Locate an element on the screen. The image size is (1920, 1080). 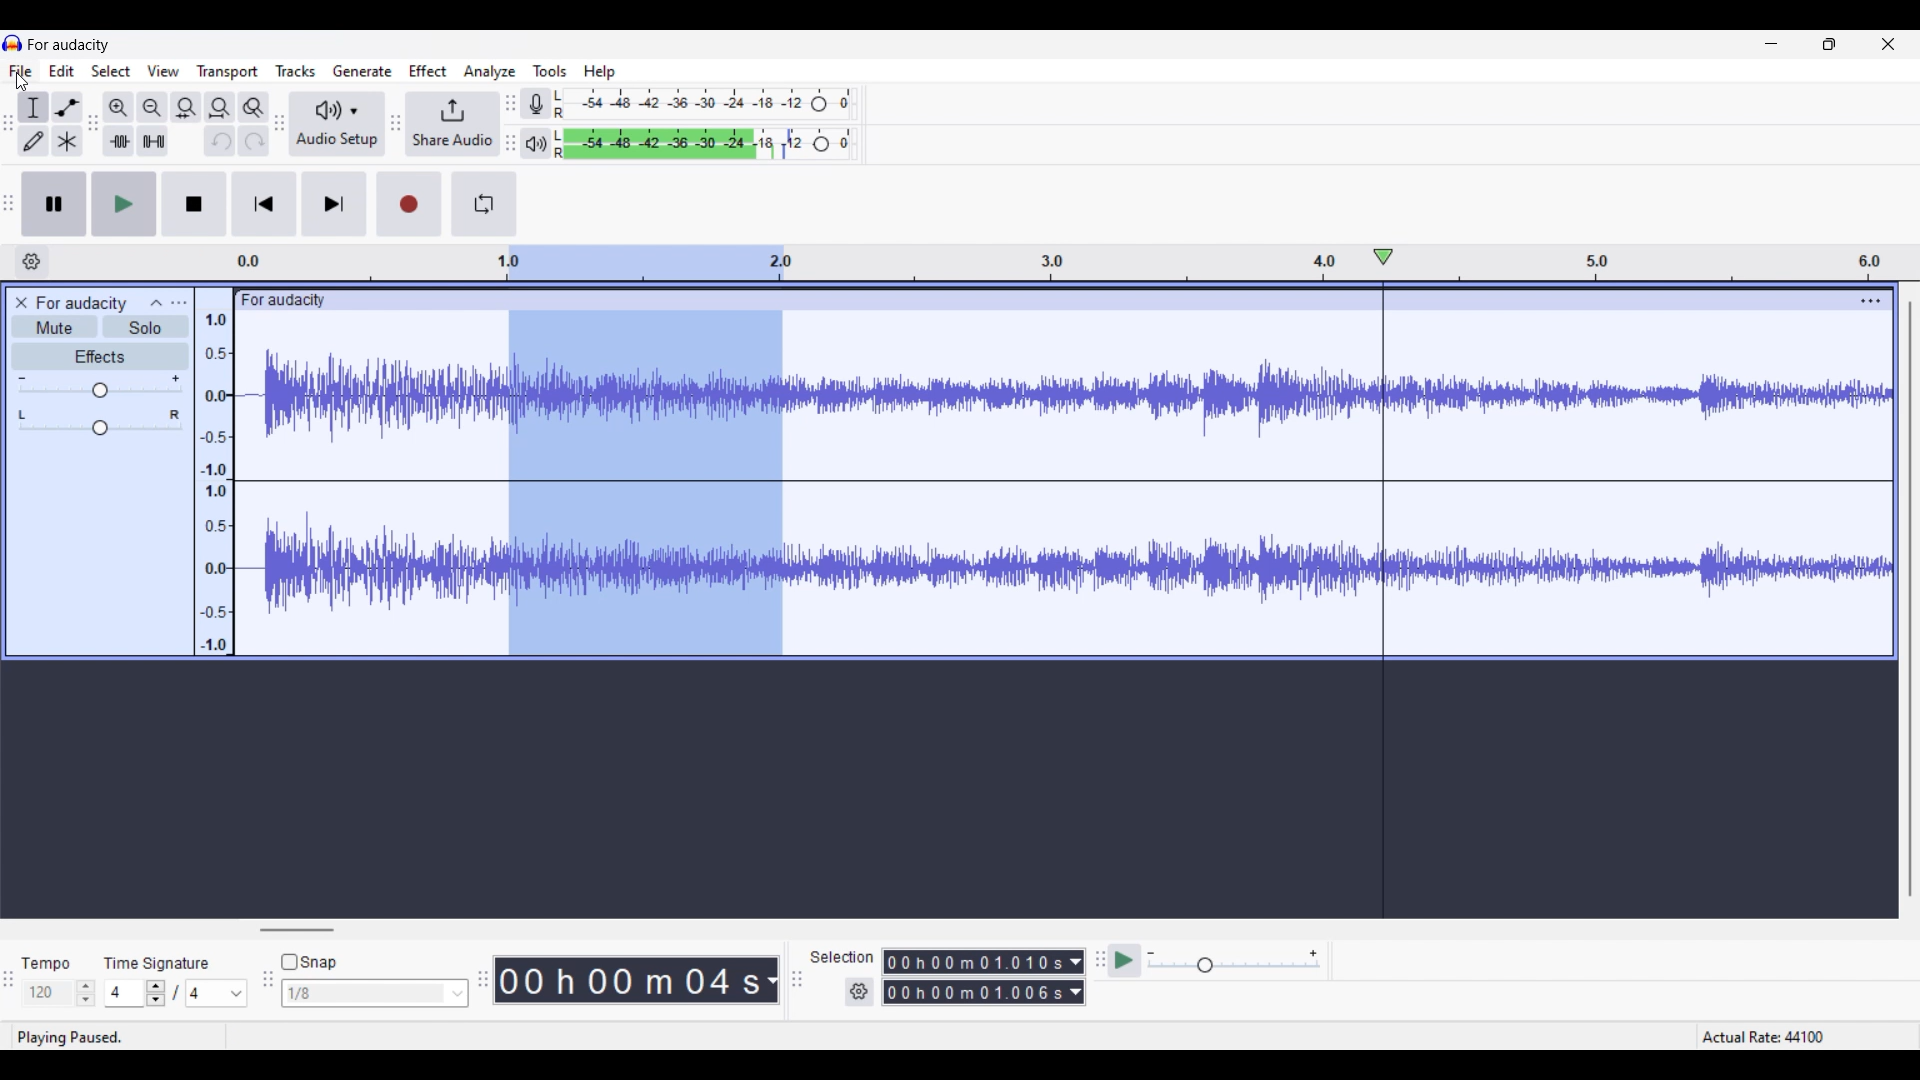
Stop is located at coordinates (195, 204).